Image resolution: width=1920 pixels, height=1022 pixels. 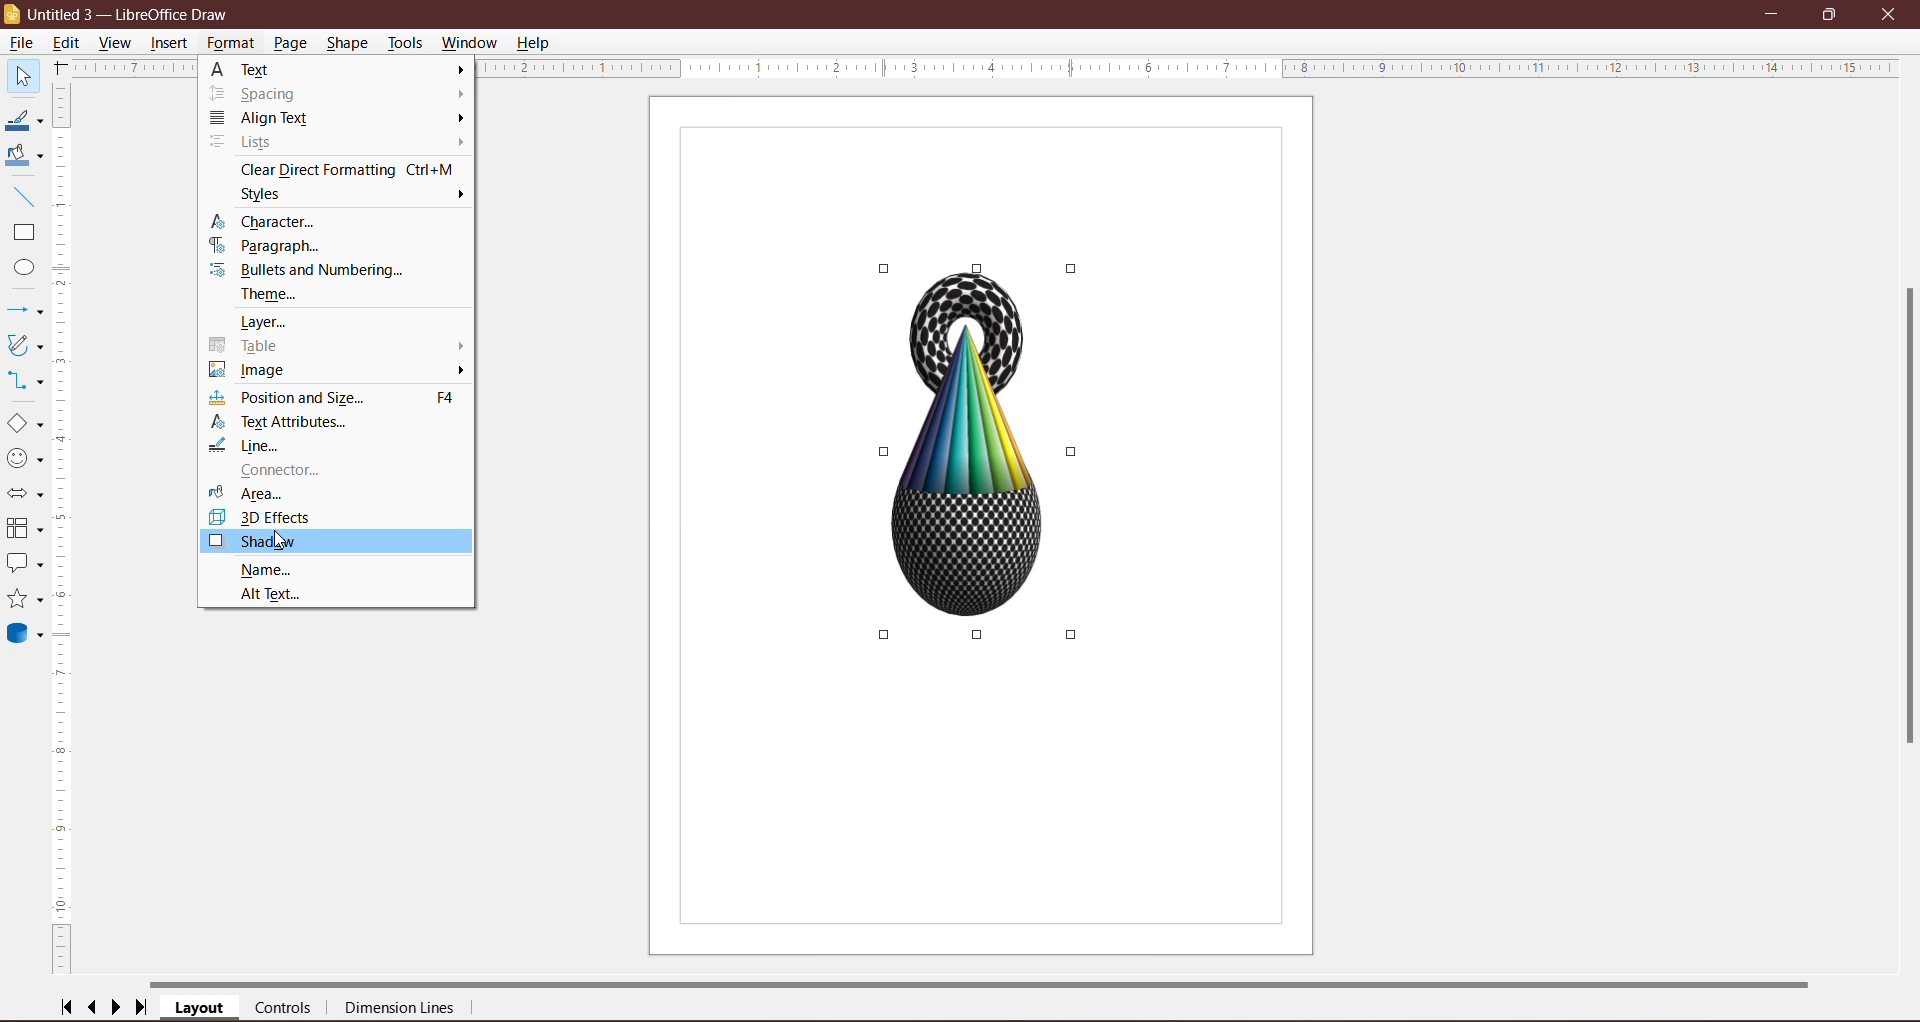 What do you see at coordinates (1192, 70) in the screenshot?
I see `Horizontal Ruler` at bounding box center [1192, 70].